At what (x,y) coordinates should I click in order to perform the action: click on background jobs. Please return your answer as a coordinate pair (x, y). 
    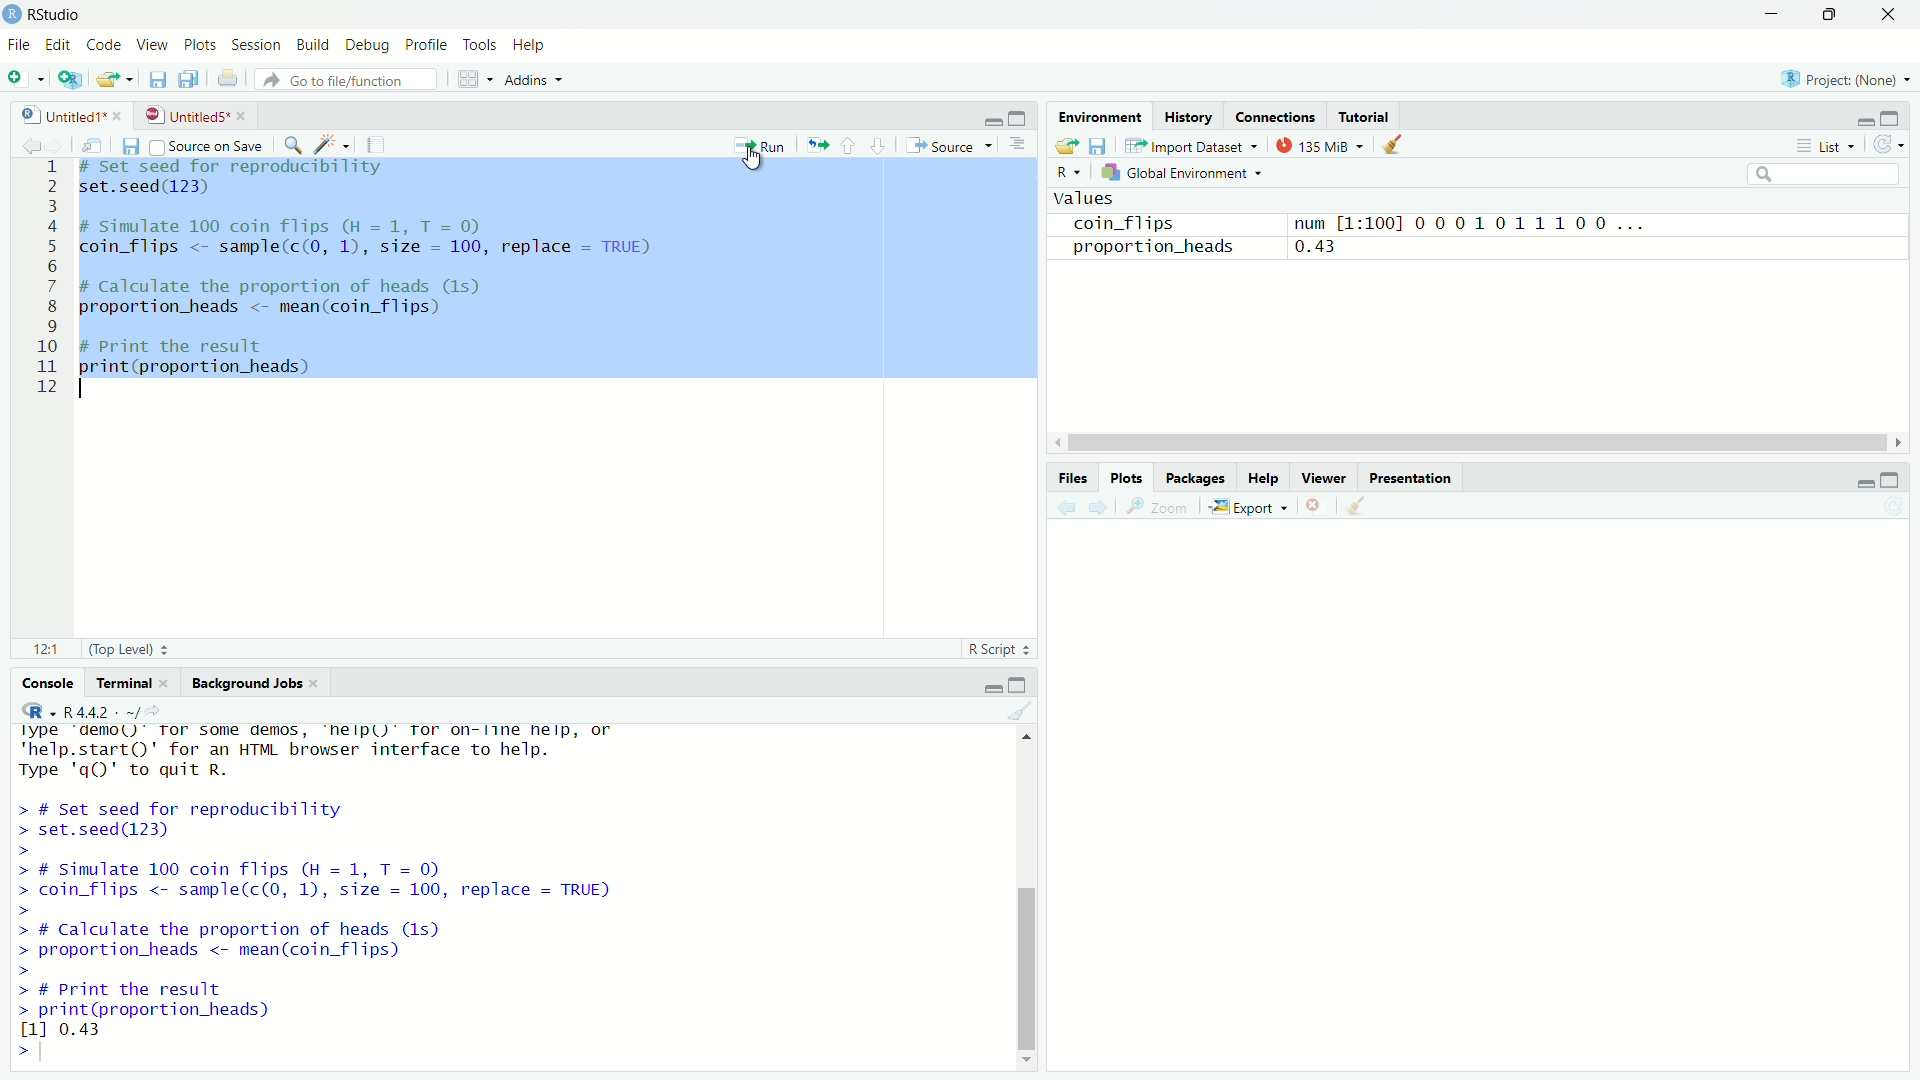
    Looking at the image, I should click on (246, 684).